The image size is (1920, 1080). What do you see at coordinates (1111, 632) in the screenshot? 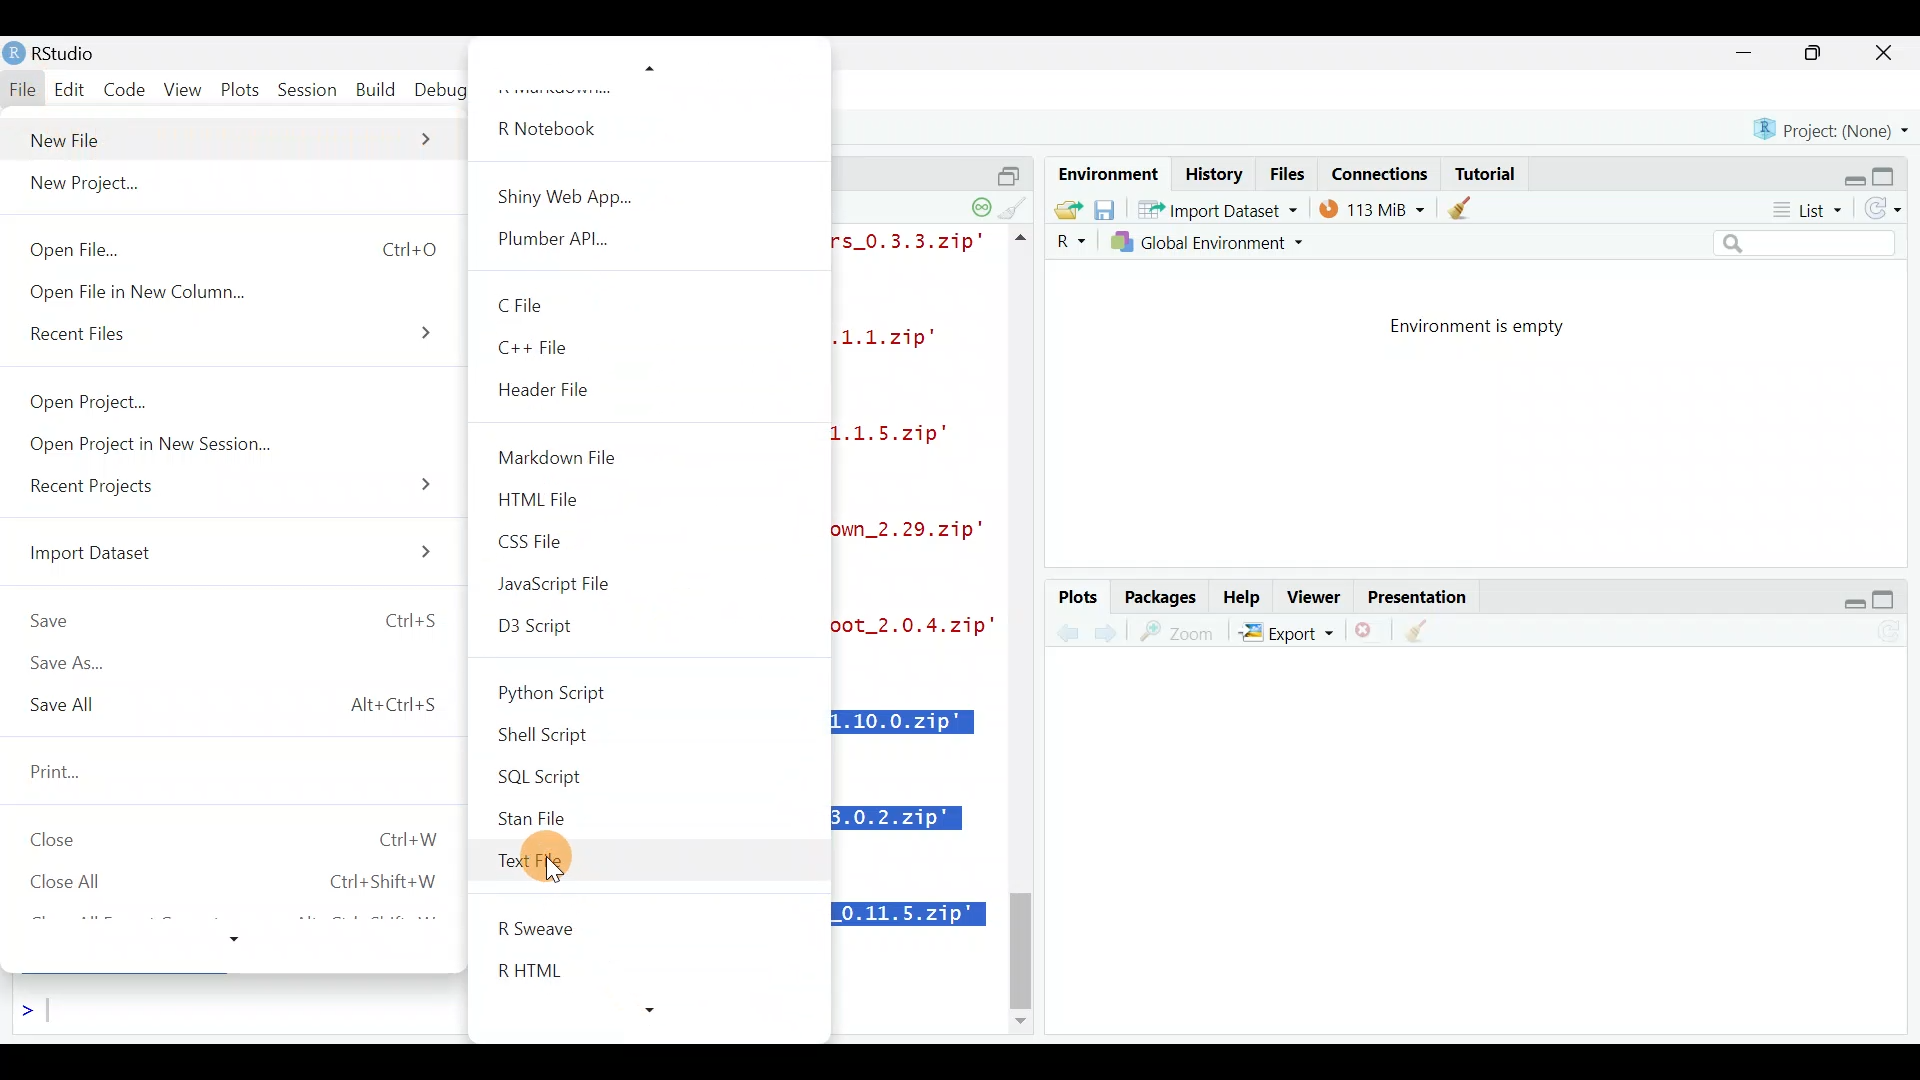
I see `previous plot` at bounding box center [1111, 632].